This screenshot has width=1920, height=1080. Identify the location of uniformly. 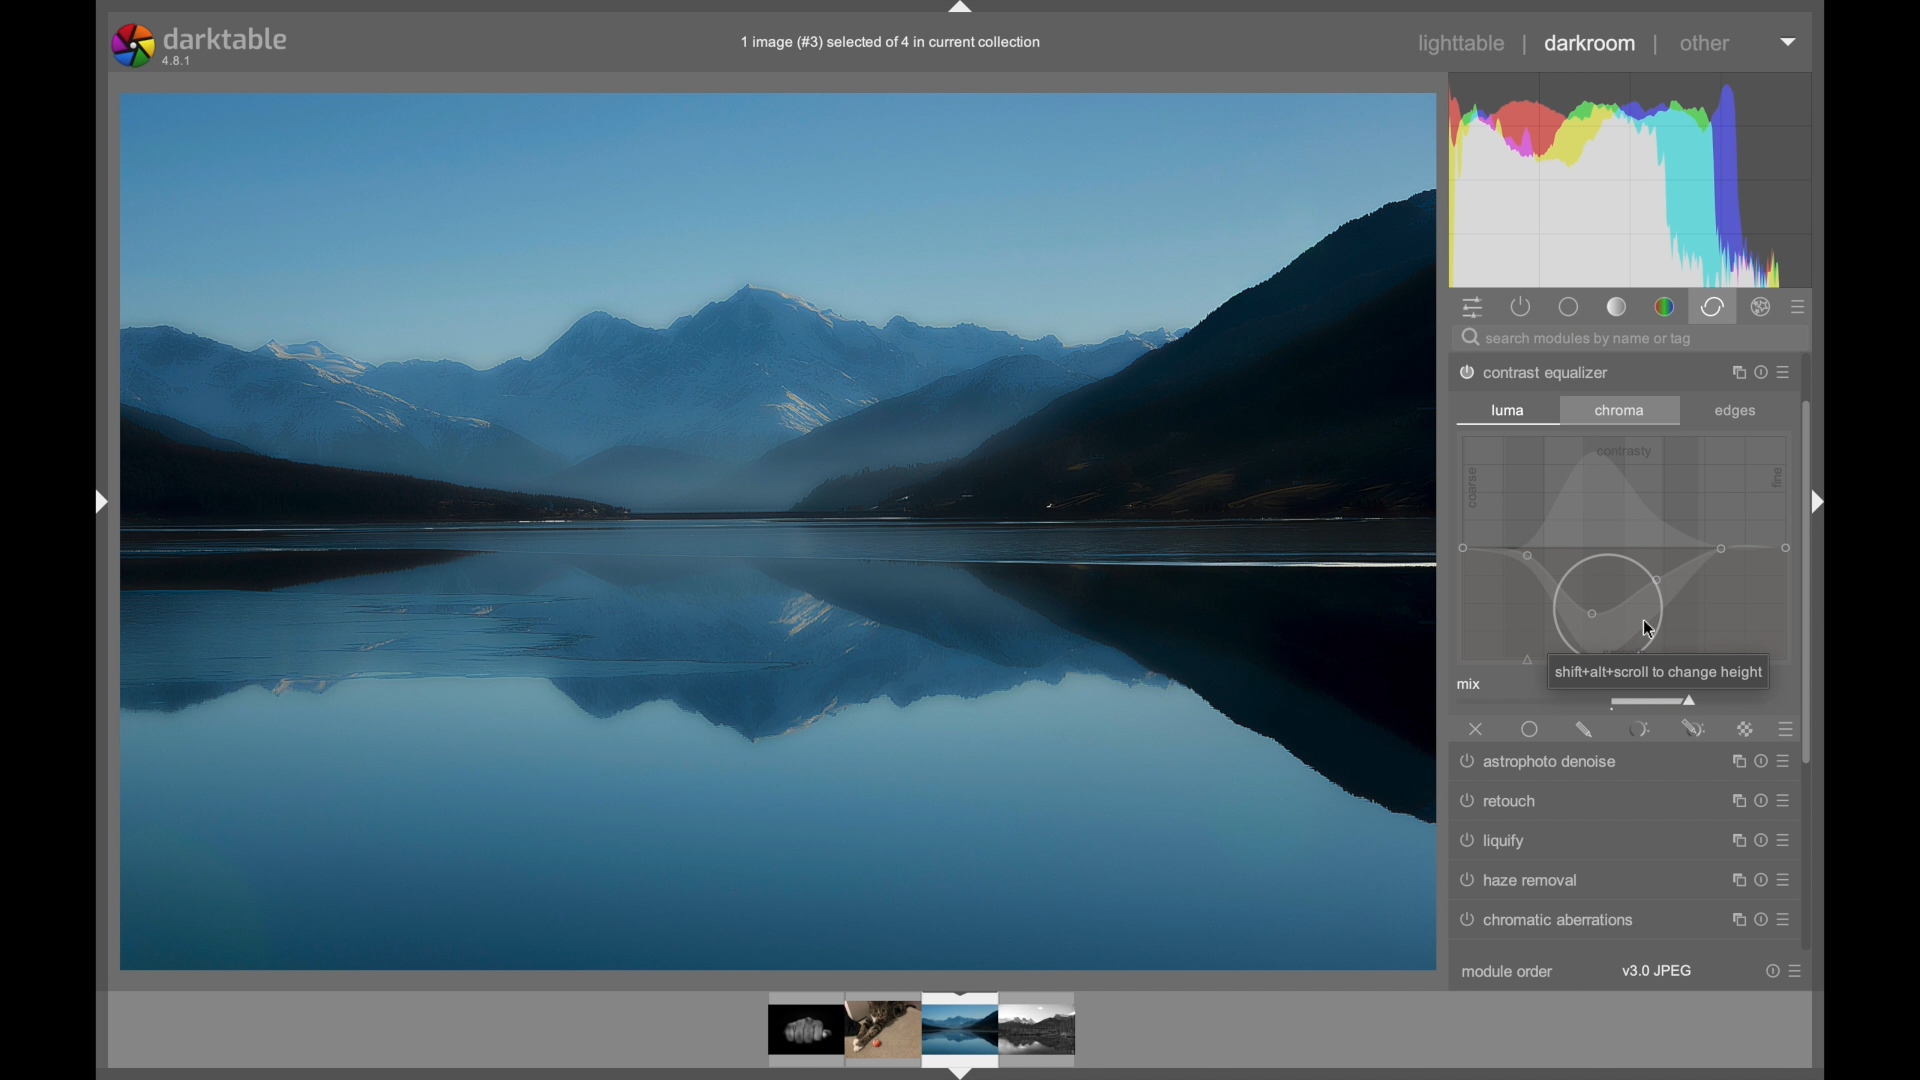
(1531, 729).